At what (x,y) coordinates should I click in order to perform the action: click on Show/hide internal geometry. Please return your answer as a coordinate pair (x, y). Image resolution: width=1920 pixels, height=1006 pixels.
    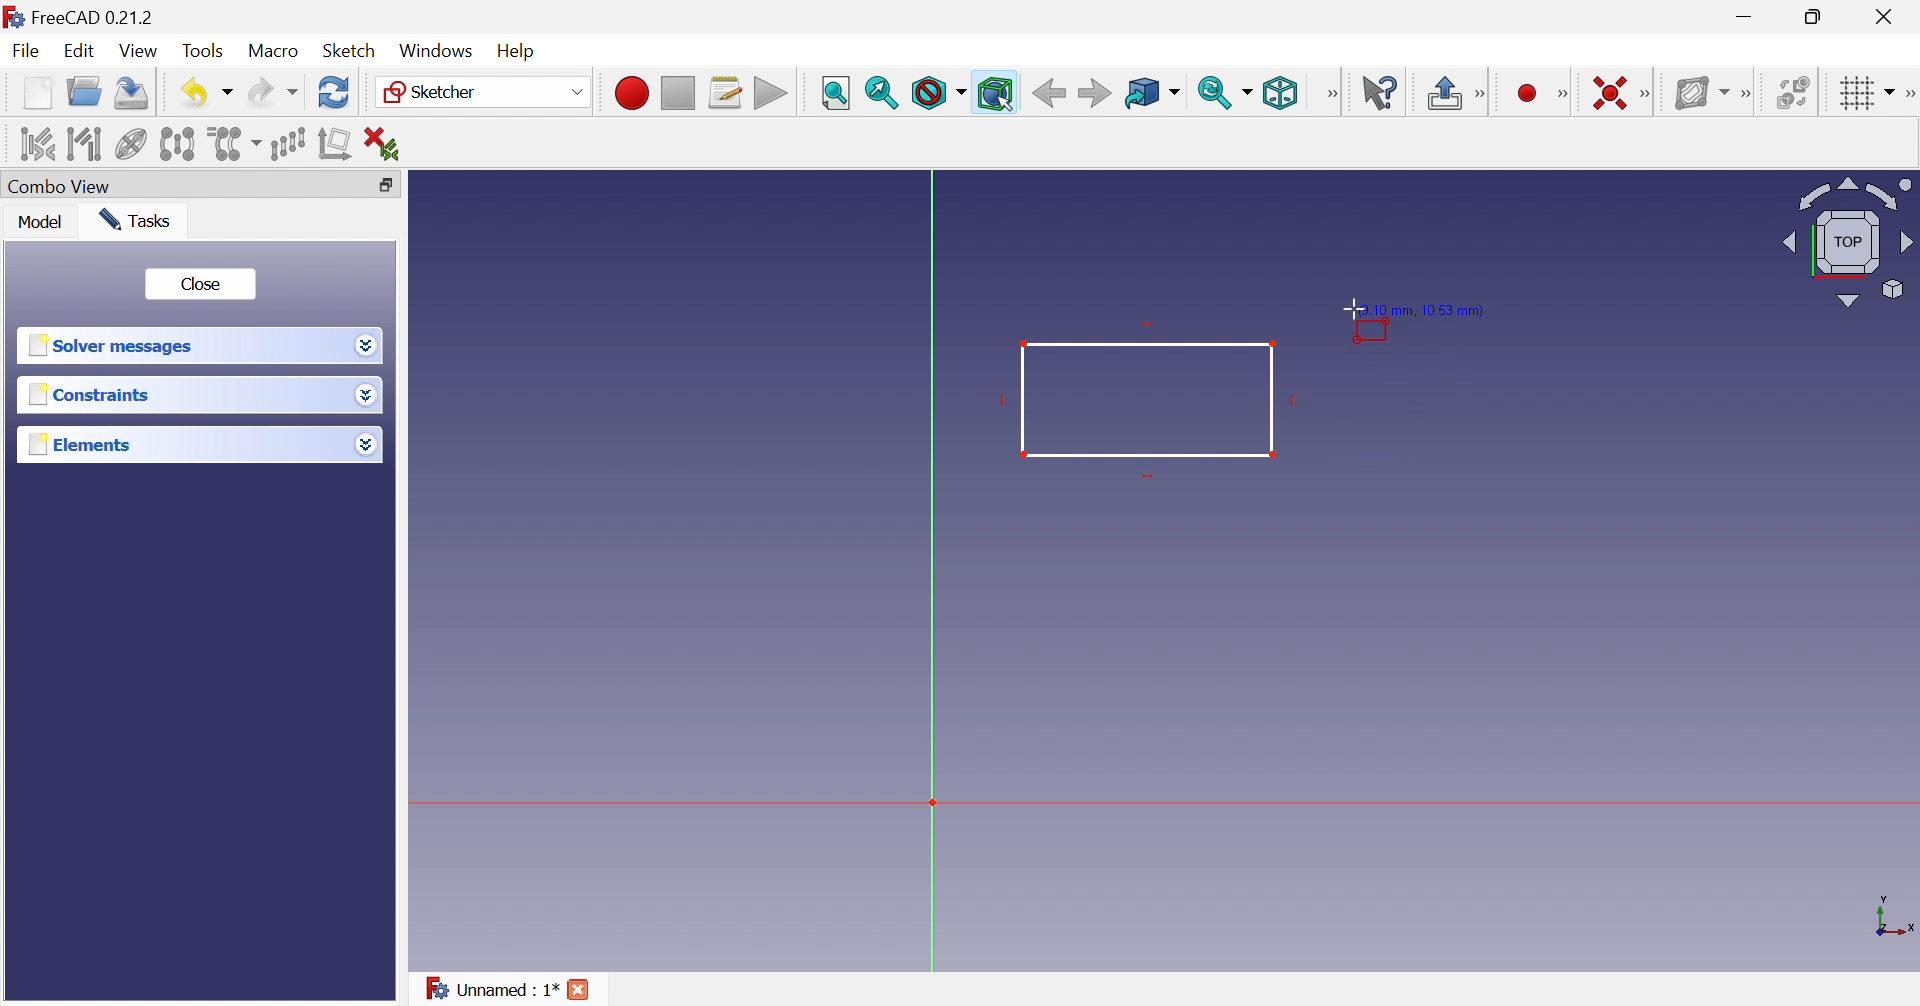
    Looking at the image, I should click on (131, 144).